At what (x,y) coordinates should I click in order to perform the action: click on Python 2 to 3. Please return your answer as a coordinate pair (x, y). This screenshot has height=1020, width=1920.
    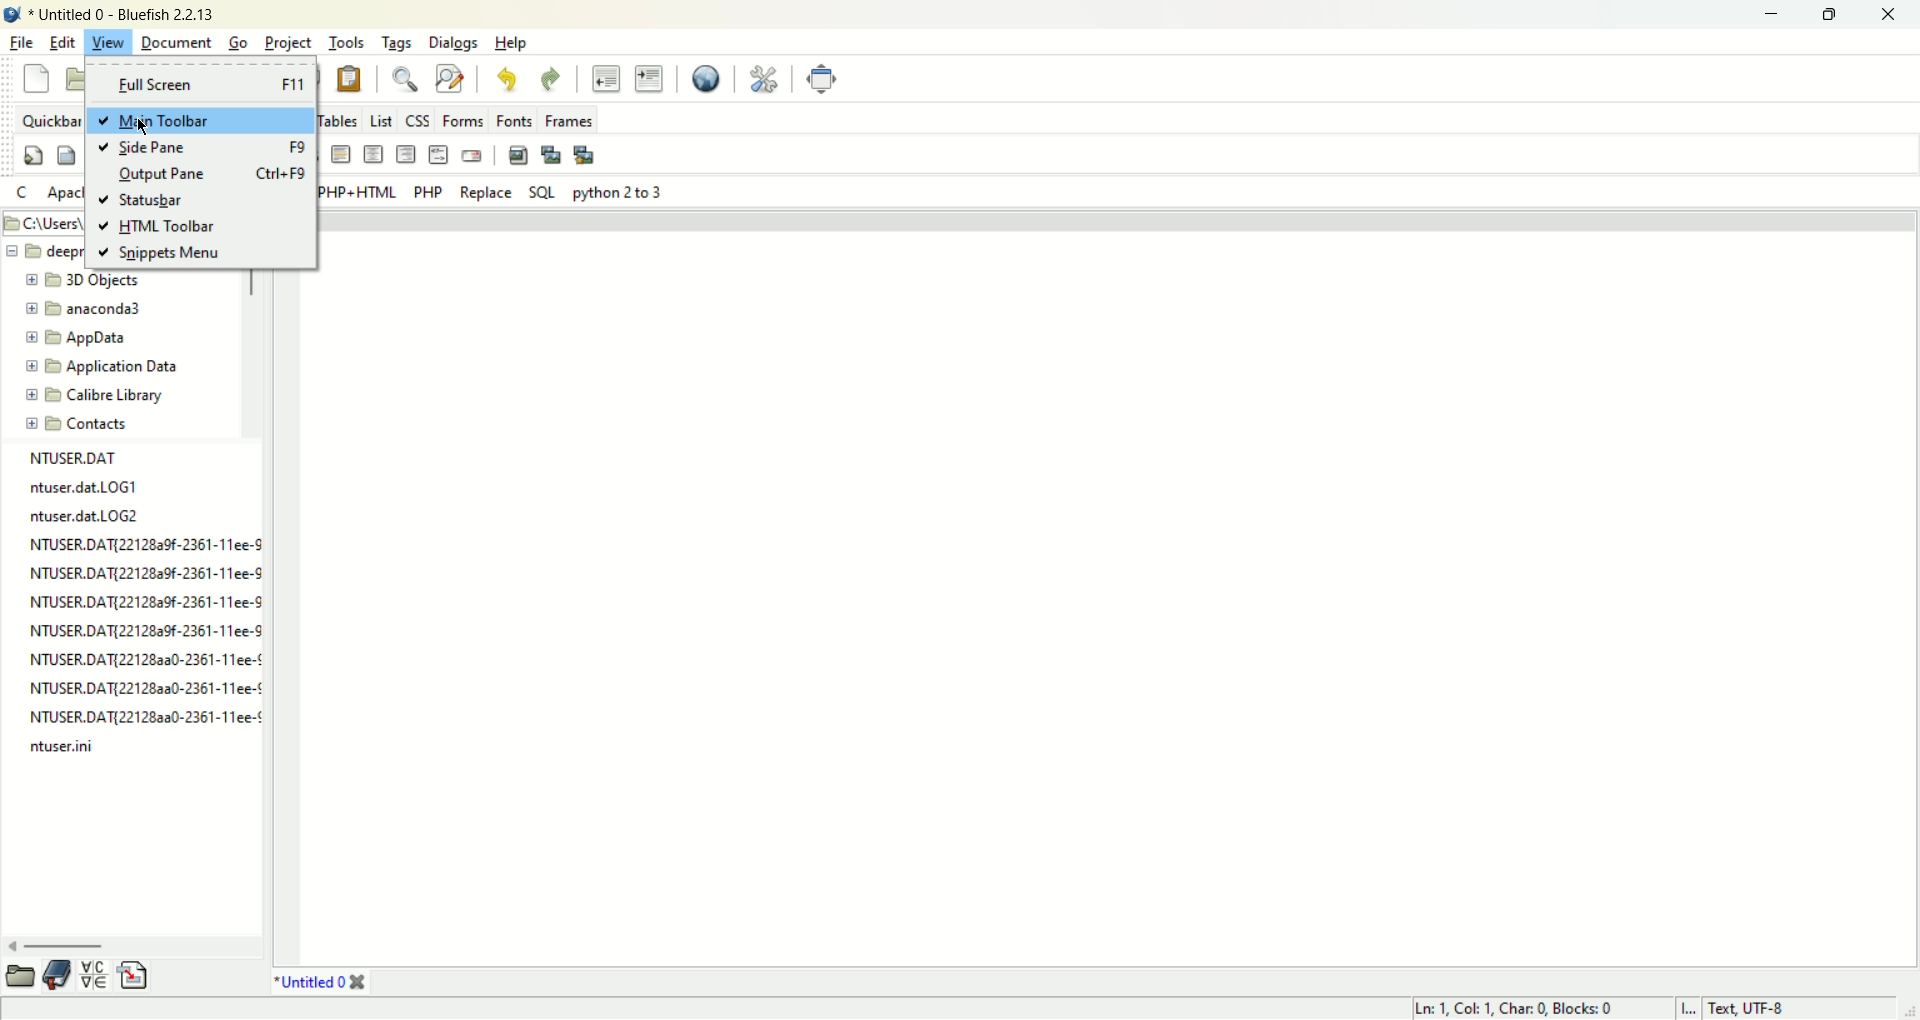
    Looking at the image, I should click on (616, 194).